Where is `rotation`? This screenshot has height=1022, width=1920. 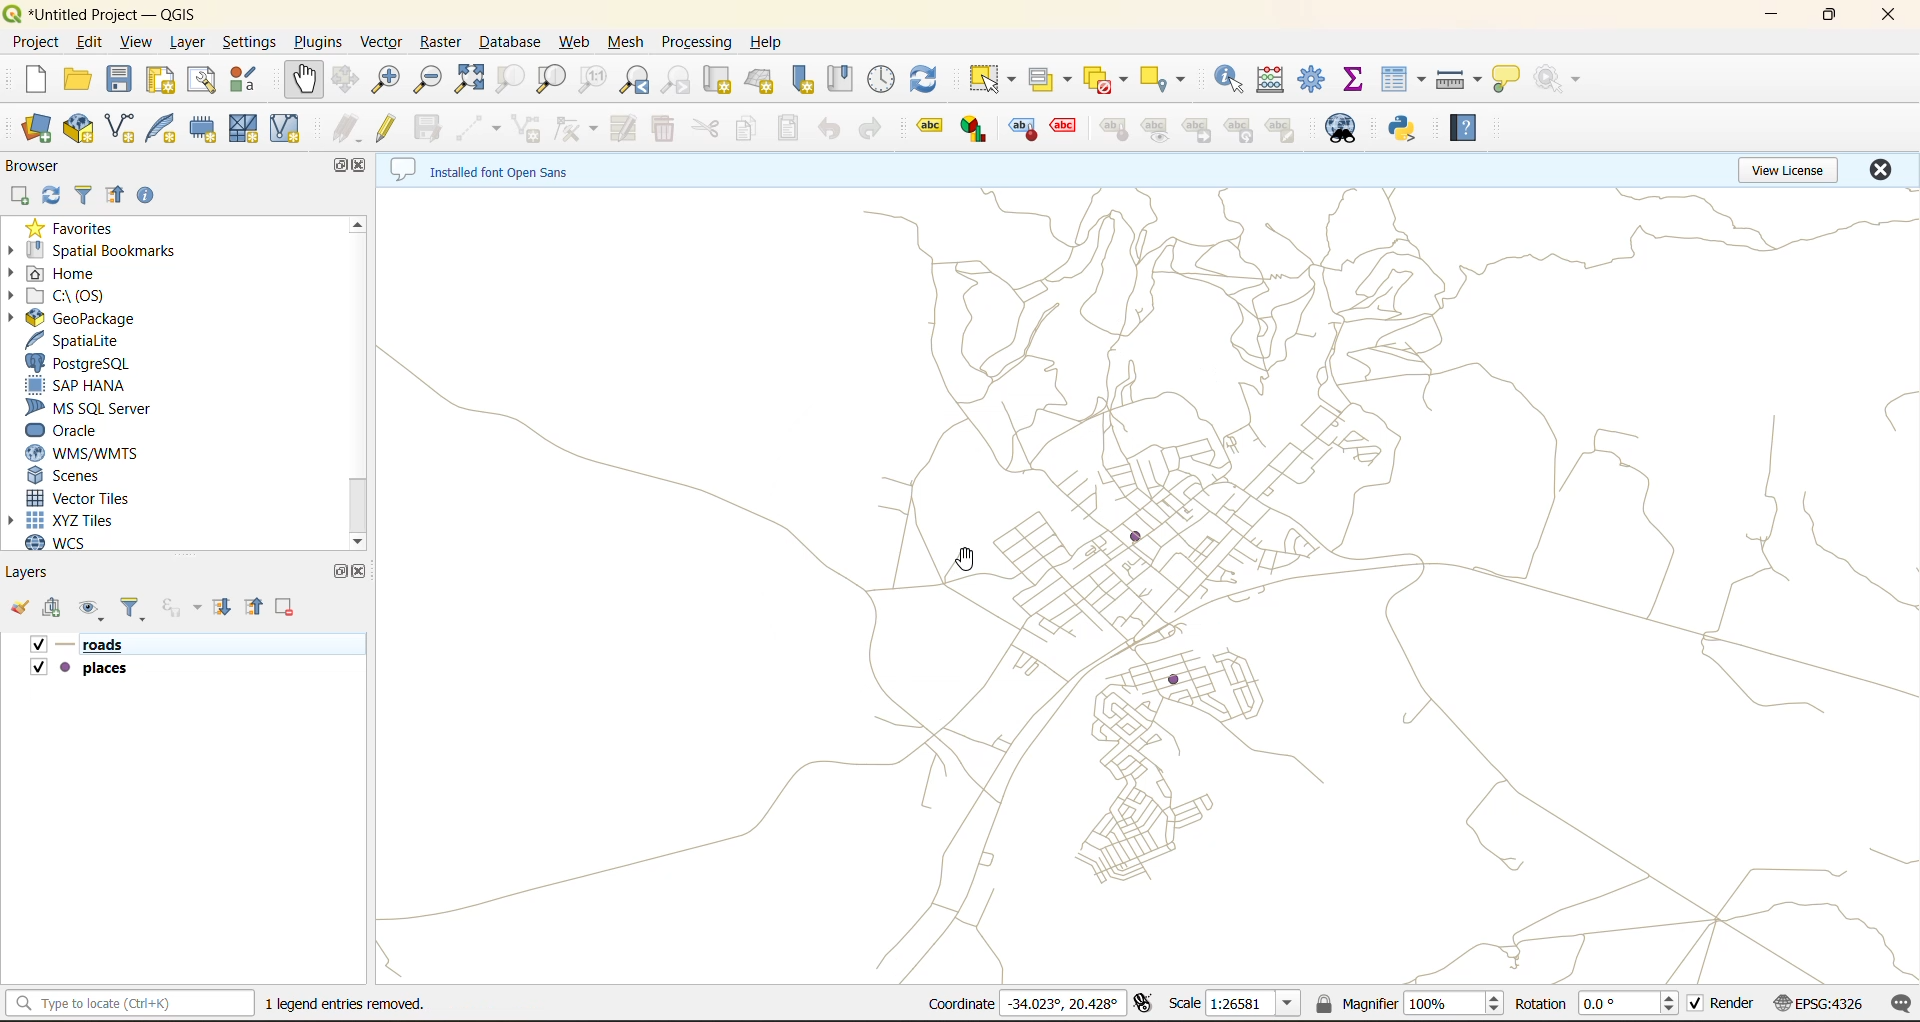
rotation is located at coordinates (1601, 1004).